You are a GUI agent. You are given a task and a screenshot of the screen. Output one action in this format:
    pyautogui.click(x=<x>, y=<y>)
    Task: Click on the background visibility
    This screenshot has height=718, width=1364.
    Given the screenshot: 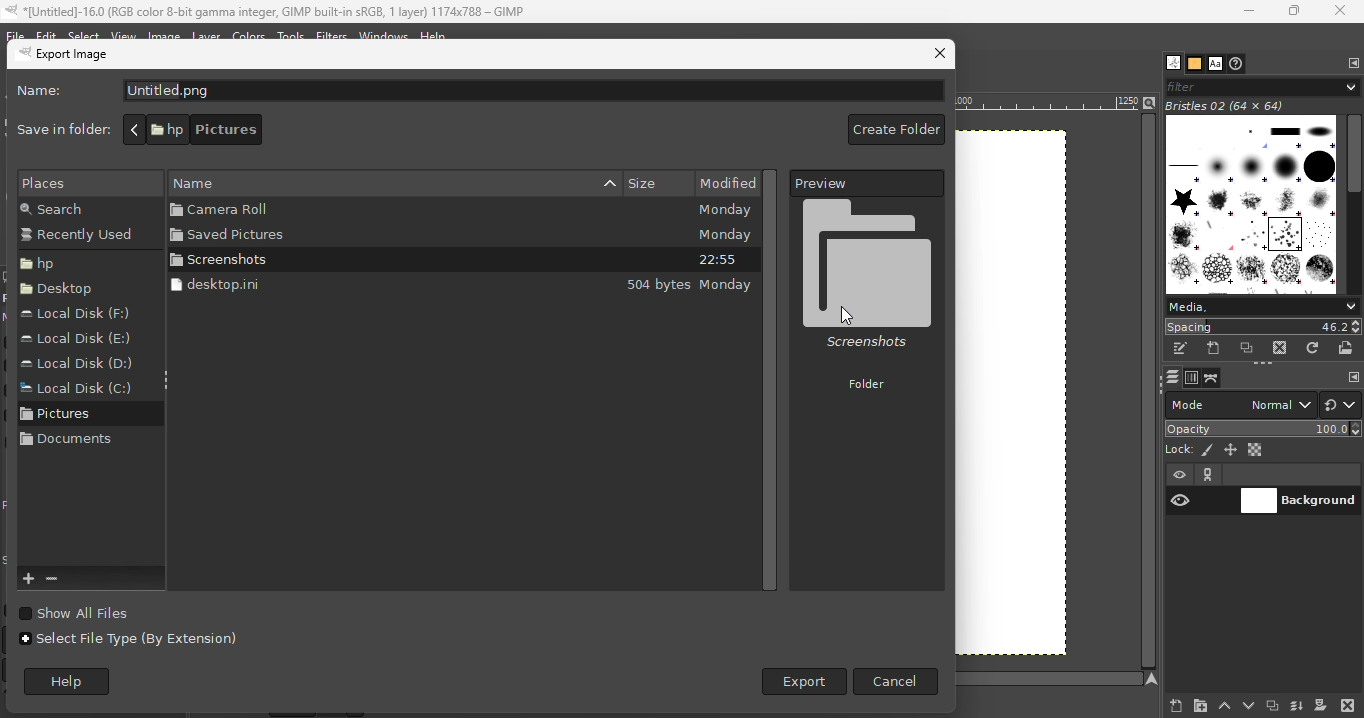 What is the action you would take?
    pyautogui.click(x=1209, y=475)
    